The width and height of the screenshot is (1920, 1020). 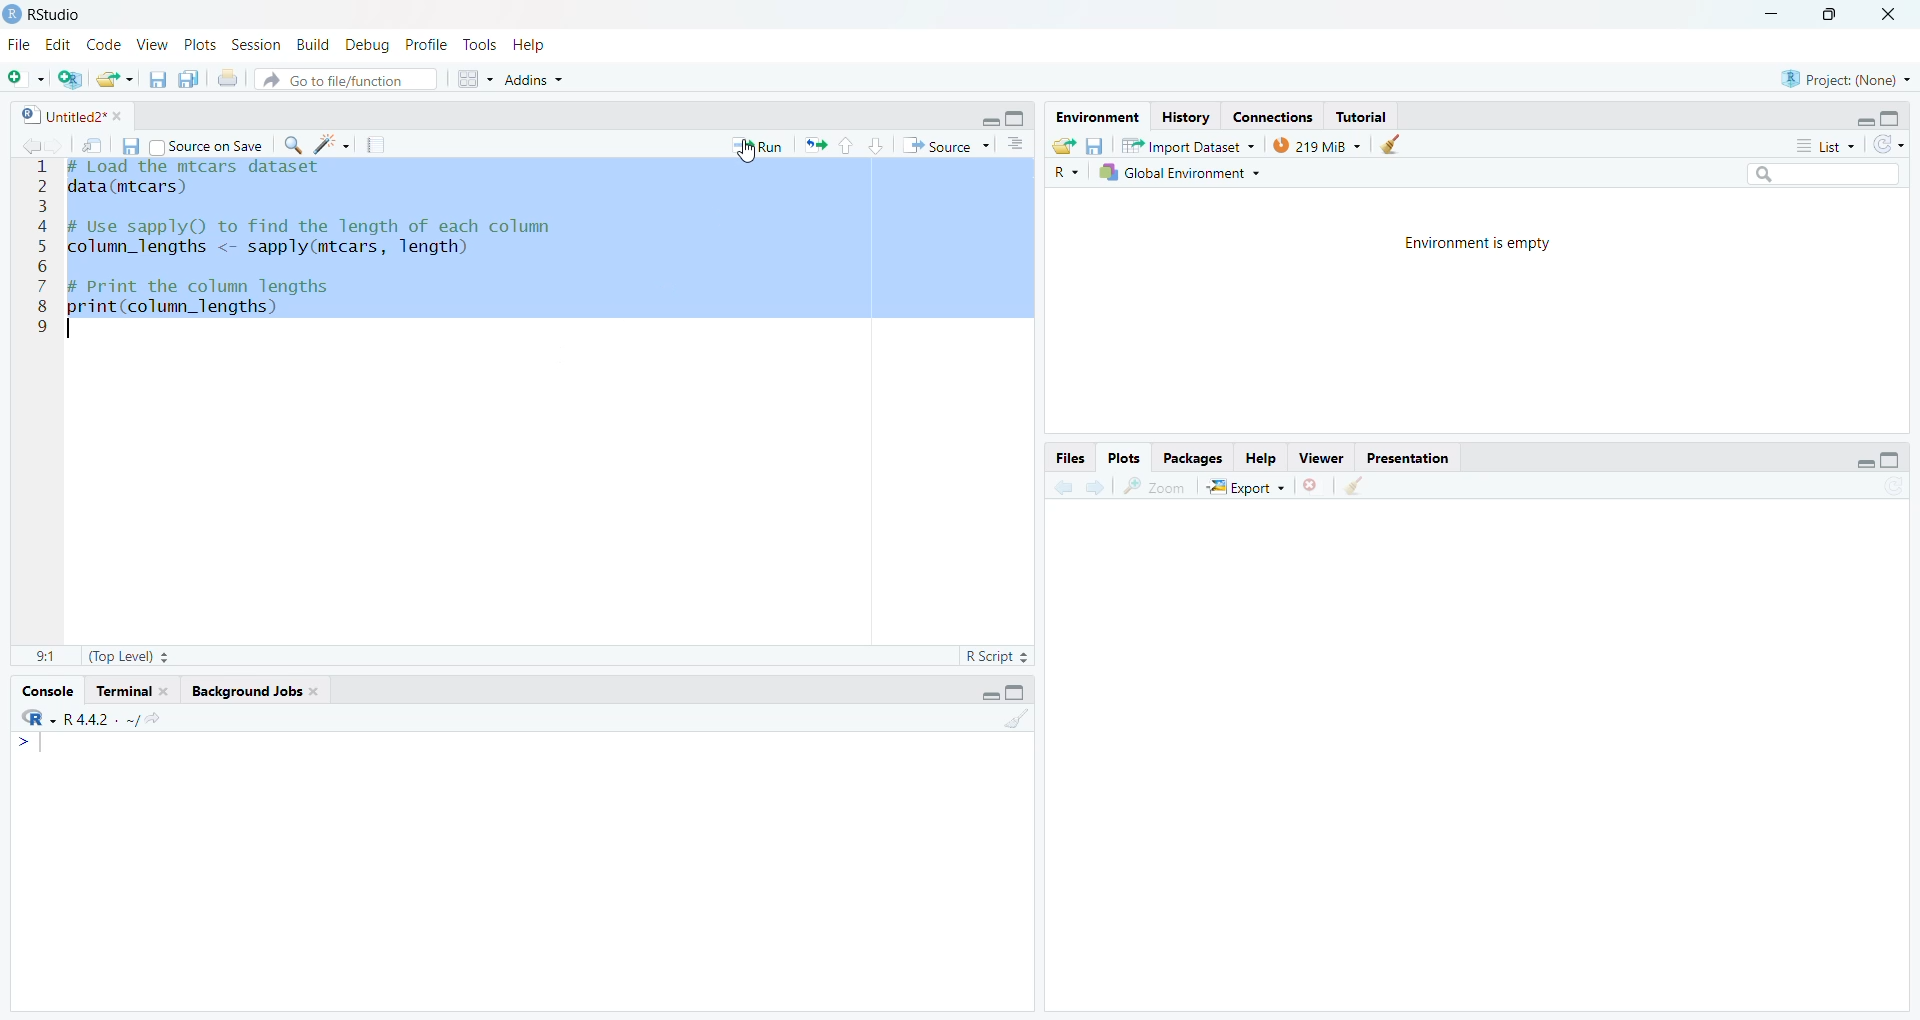 I want to click on Edit, so click(x=60, y=44).